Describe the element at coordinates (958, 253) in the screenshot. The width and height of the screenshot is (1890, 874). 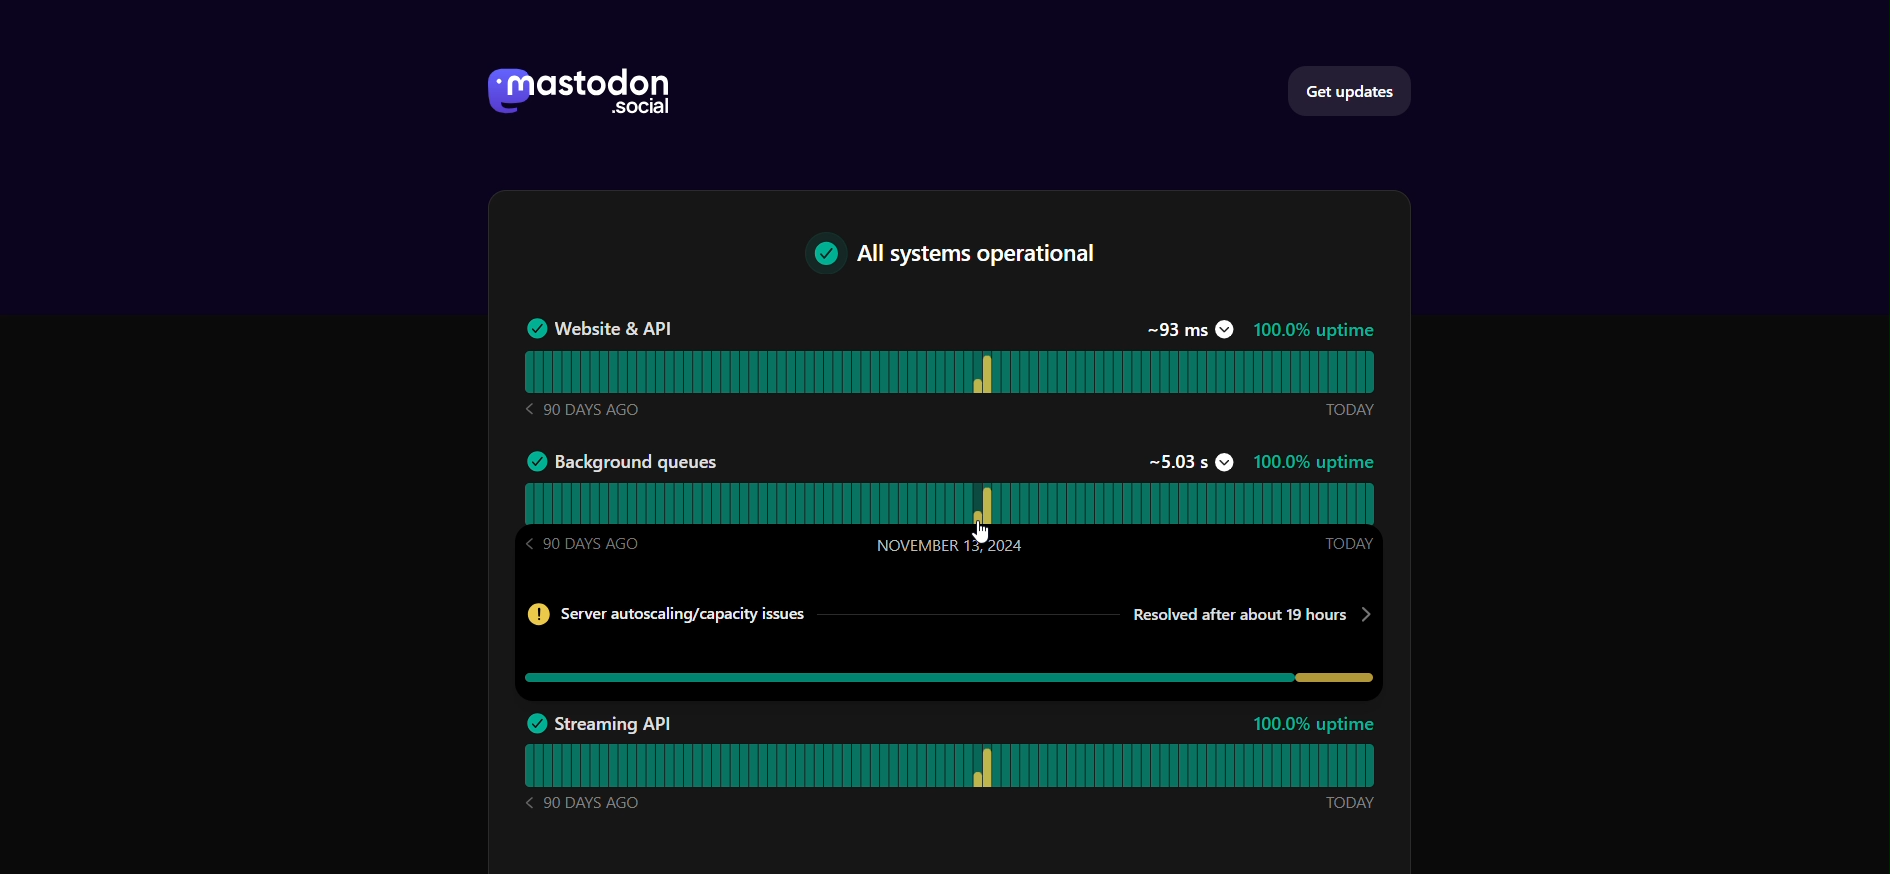
I see `text` at that location.